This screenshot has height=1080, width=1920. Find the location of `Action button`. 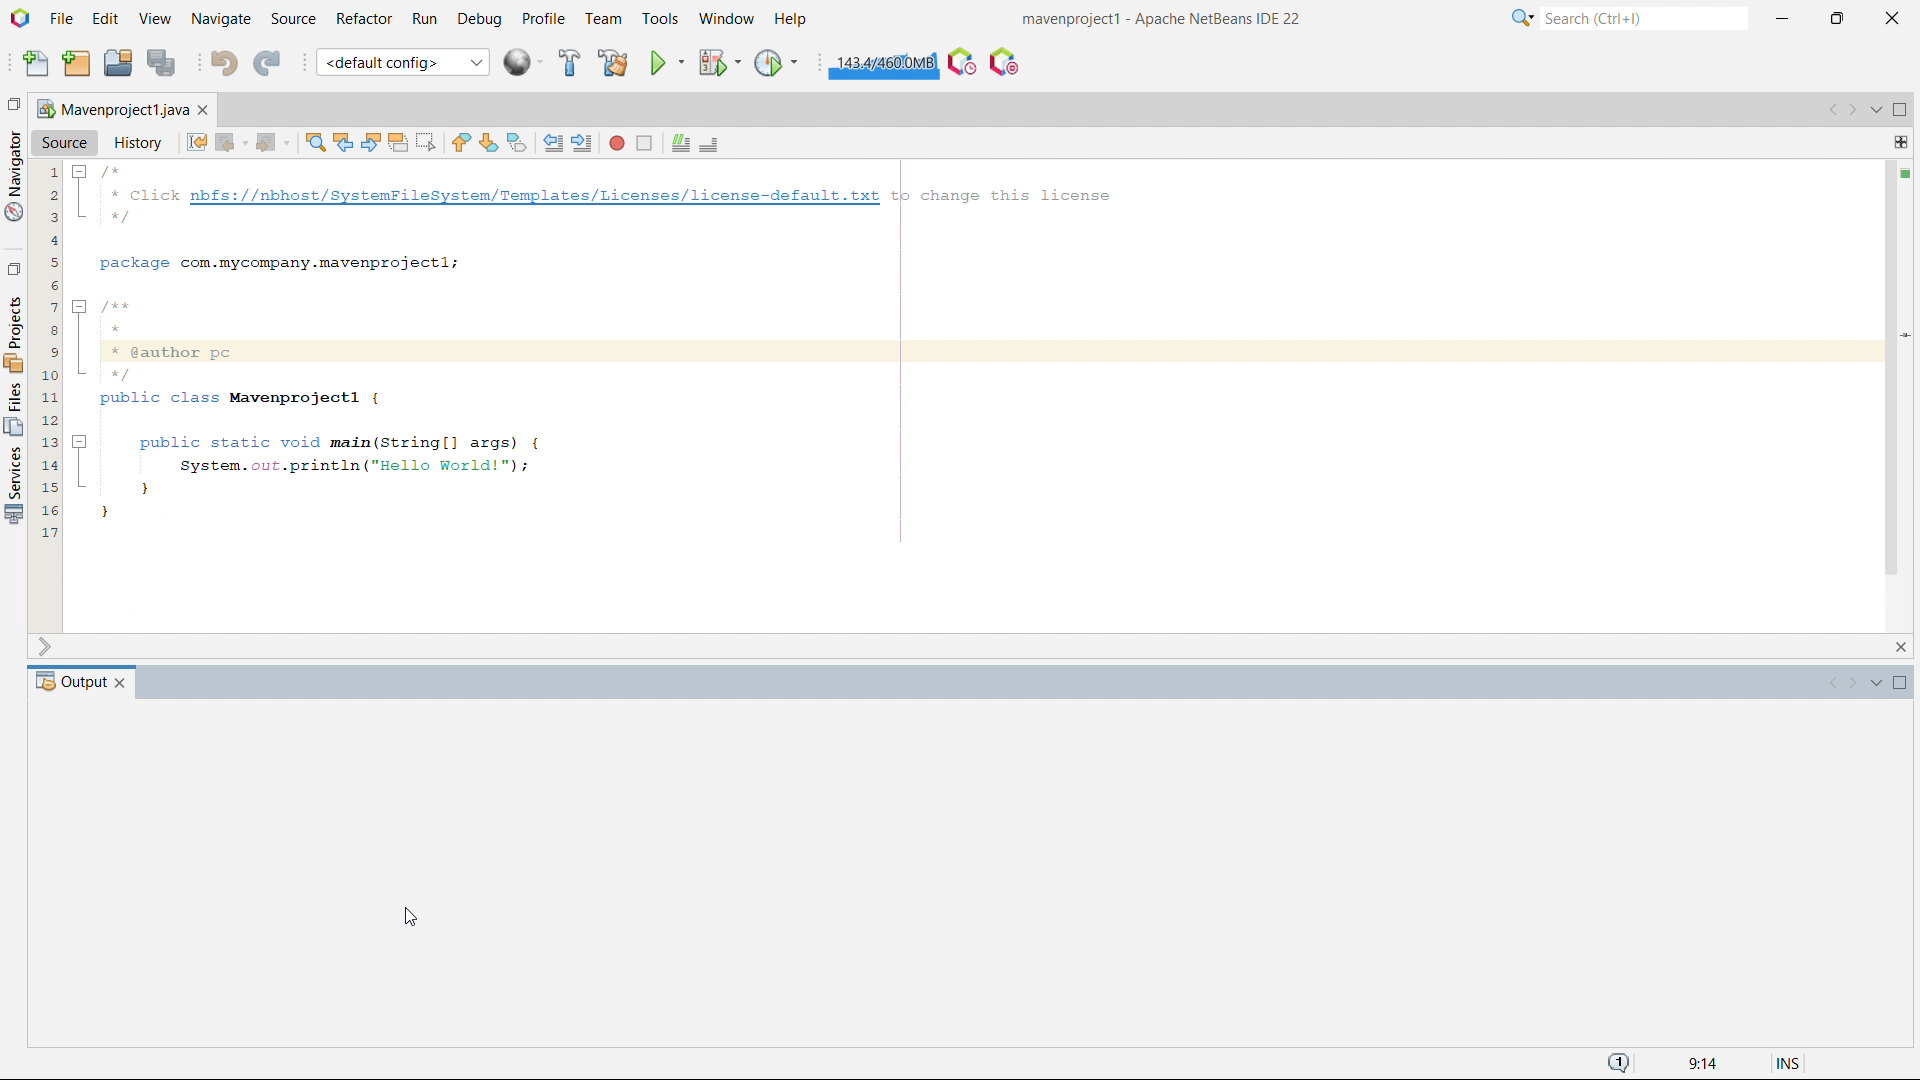

Action button is located at coordinates (1900, 171).